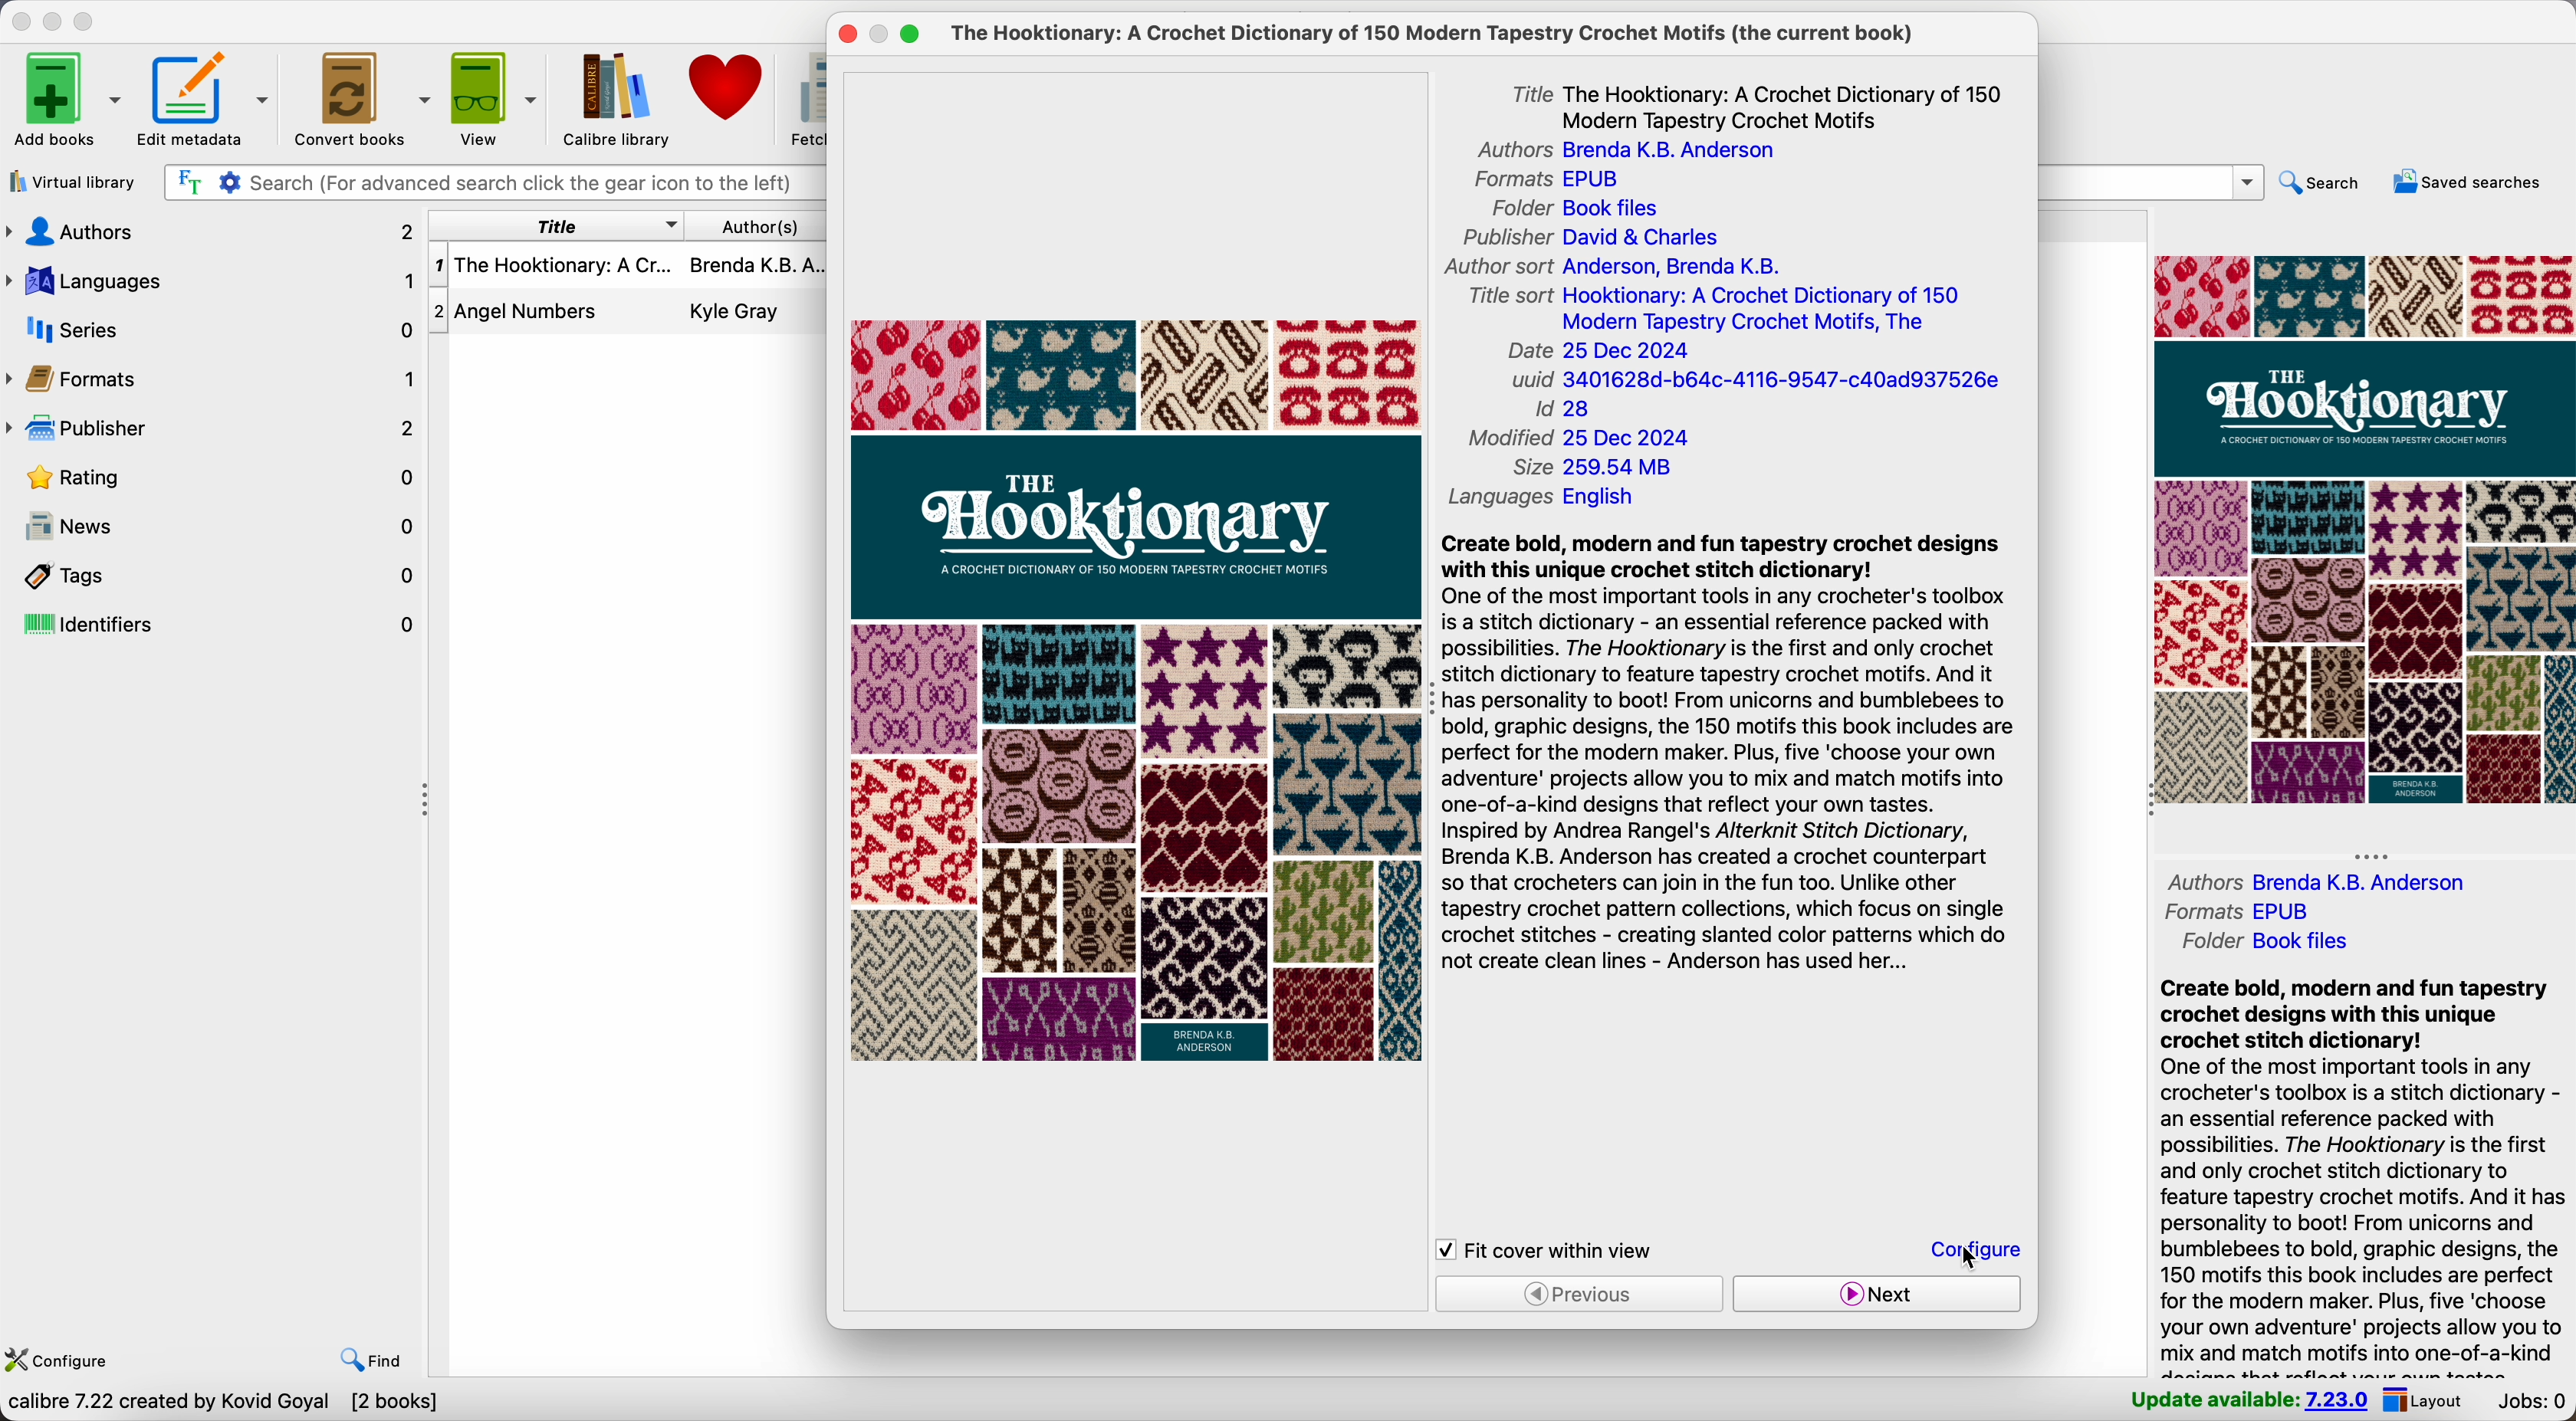 The height and width of the screenshot is (1421, 2576). What do you see at coordinates (615, 97) in the screenshot?
I see `Calibre library` at bounding box center [615, 97].